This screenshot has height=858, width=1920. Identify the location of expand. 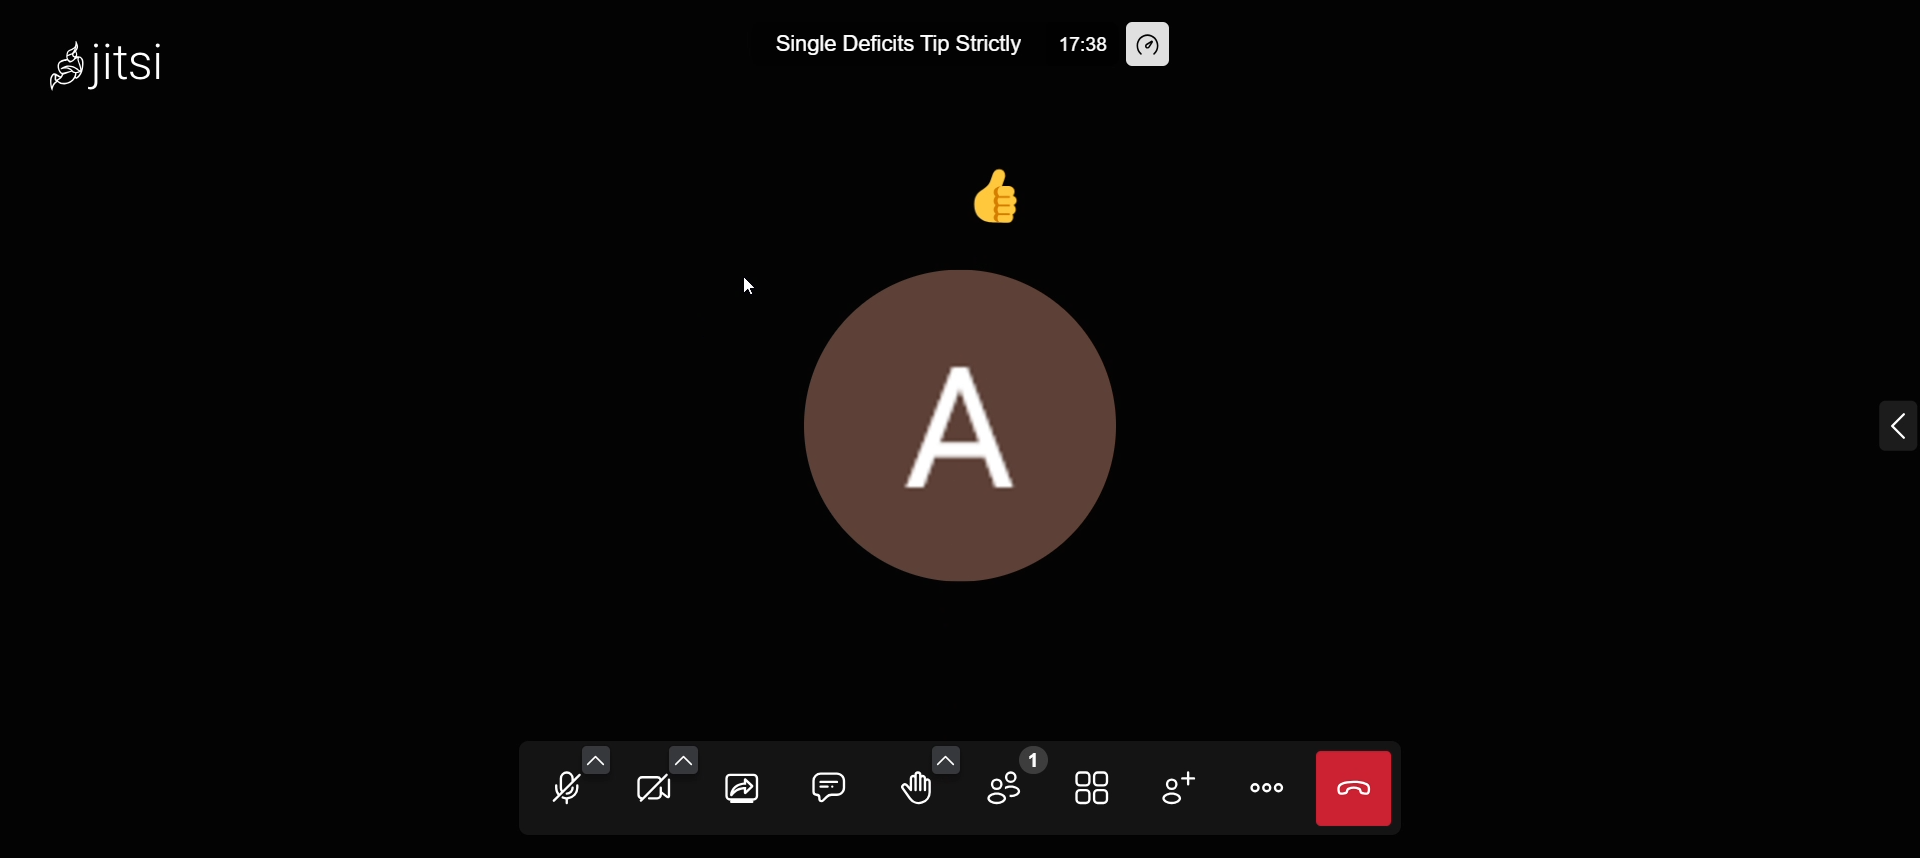
(1876, 432).